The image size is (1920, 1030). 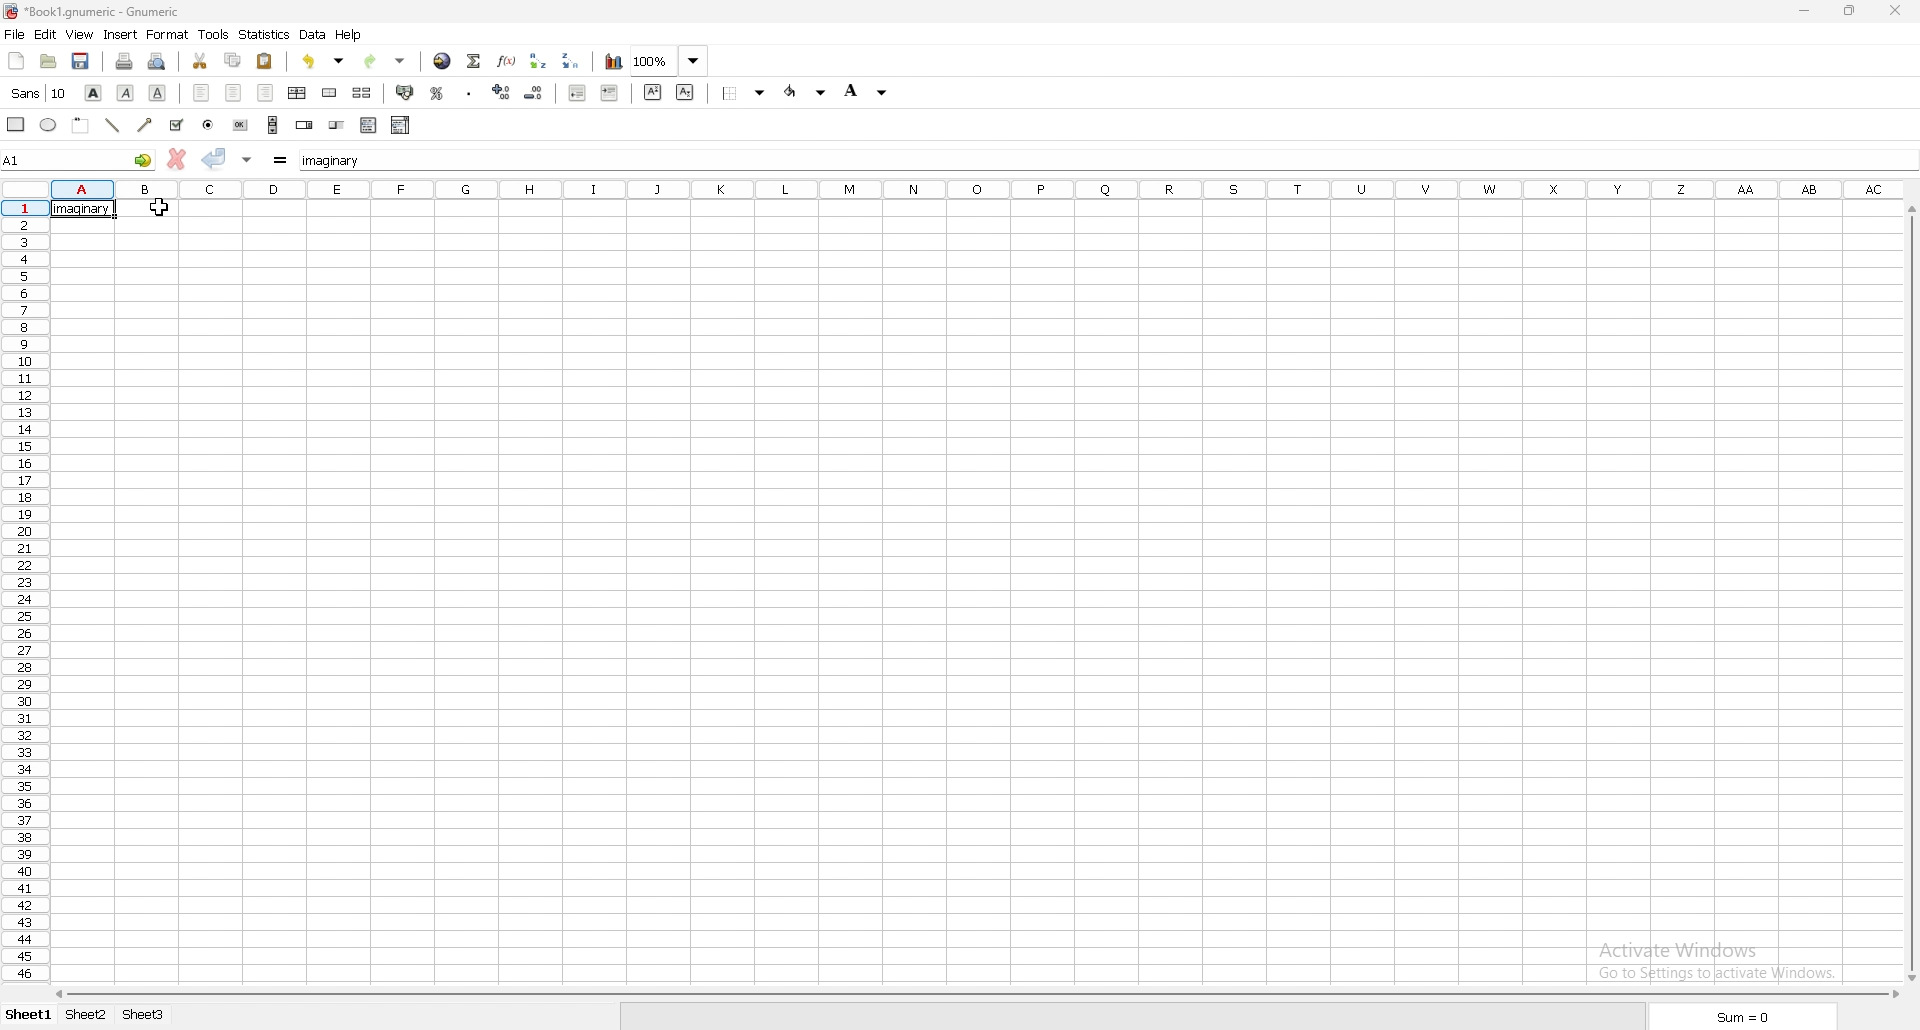 I want to click on merge cells, so click(x=330, y=92).